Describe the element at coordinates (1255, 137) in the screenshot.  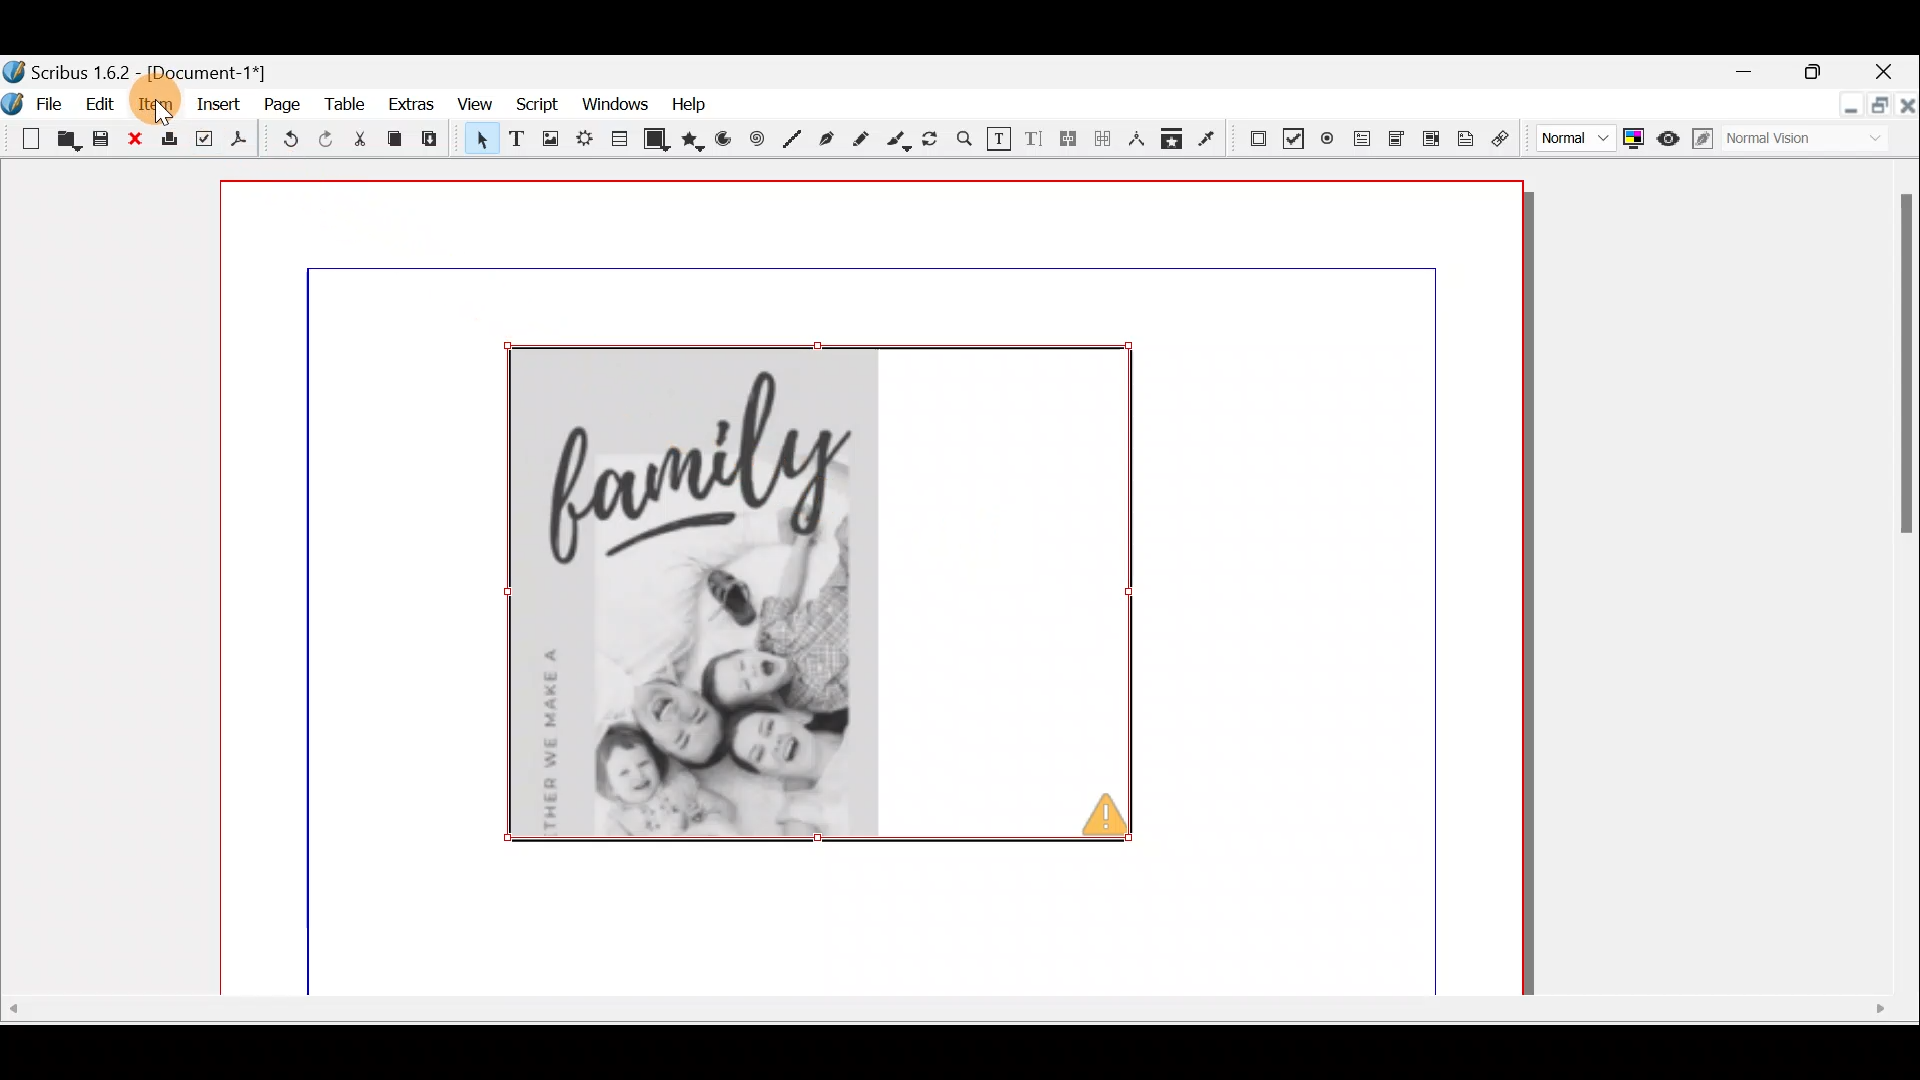
I see `PDF Push button` at that location.